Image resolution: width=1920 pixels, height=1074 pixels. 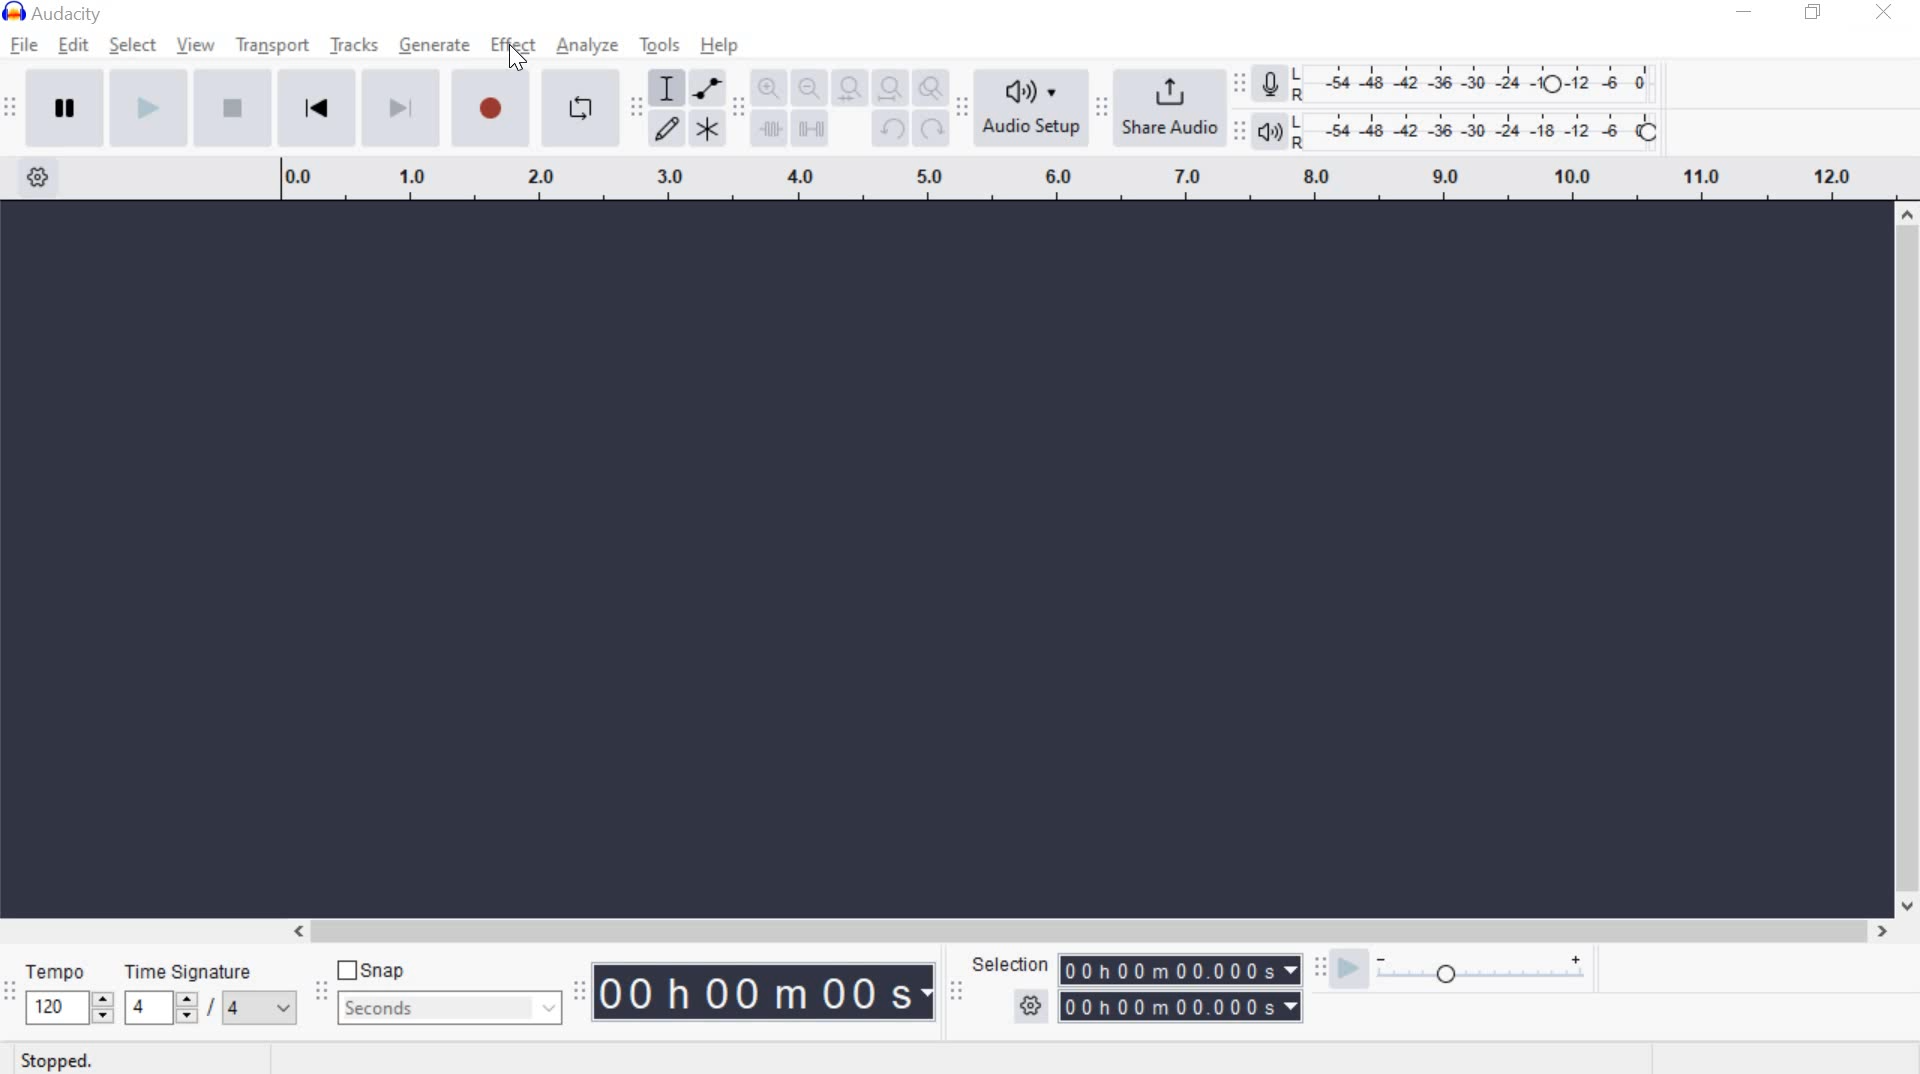 What do you see at coordinates (667, 130) in the screenshot?
I see `Draw tool` at bounding box center [667, 130].